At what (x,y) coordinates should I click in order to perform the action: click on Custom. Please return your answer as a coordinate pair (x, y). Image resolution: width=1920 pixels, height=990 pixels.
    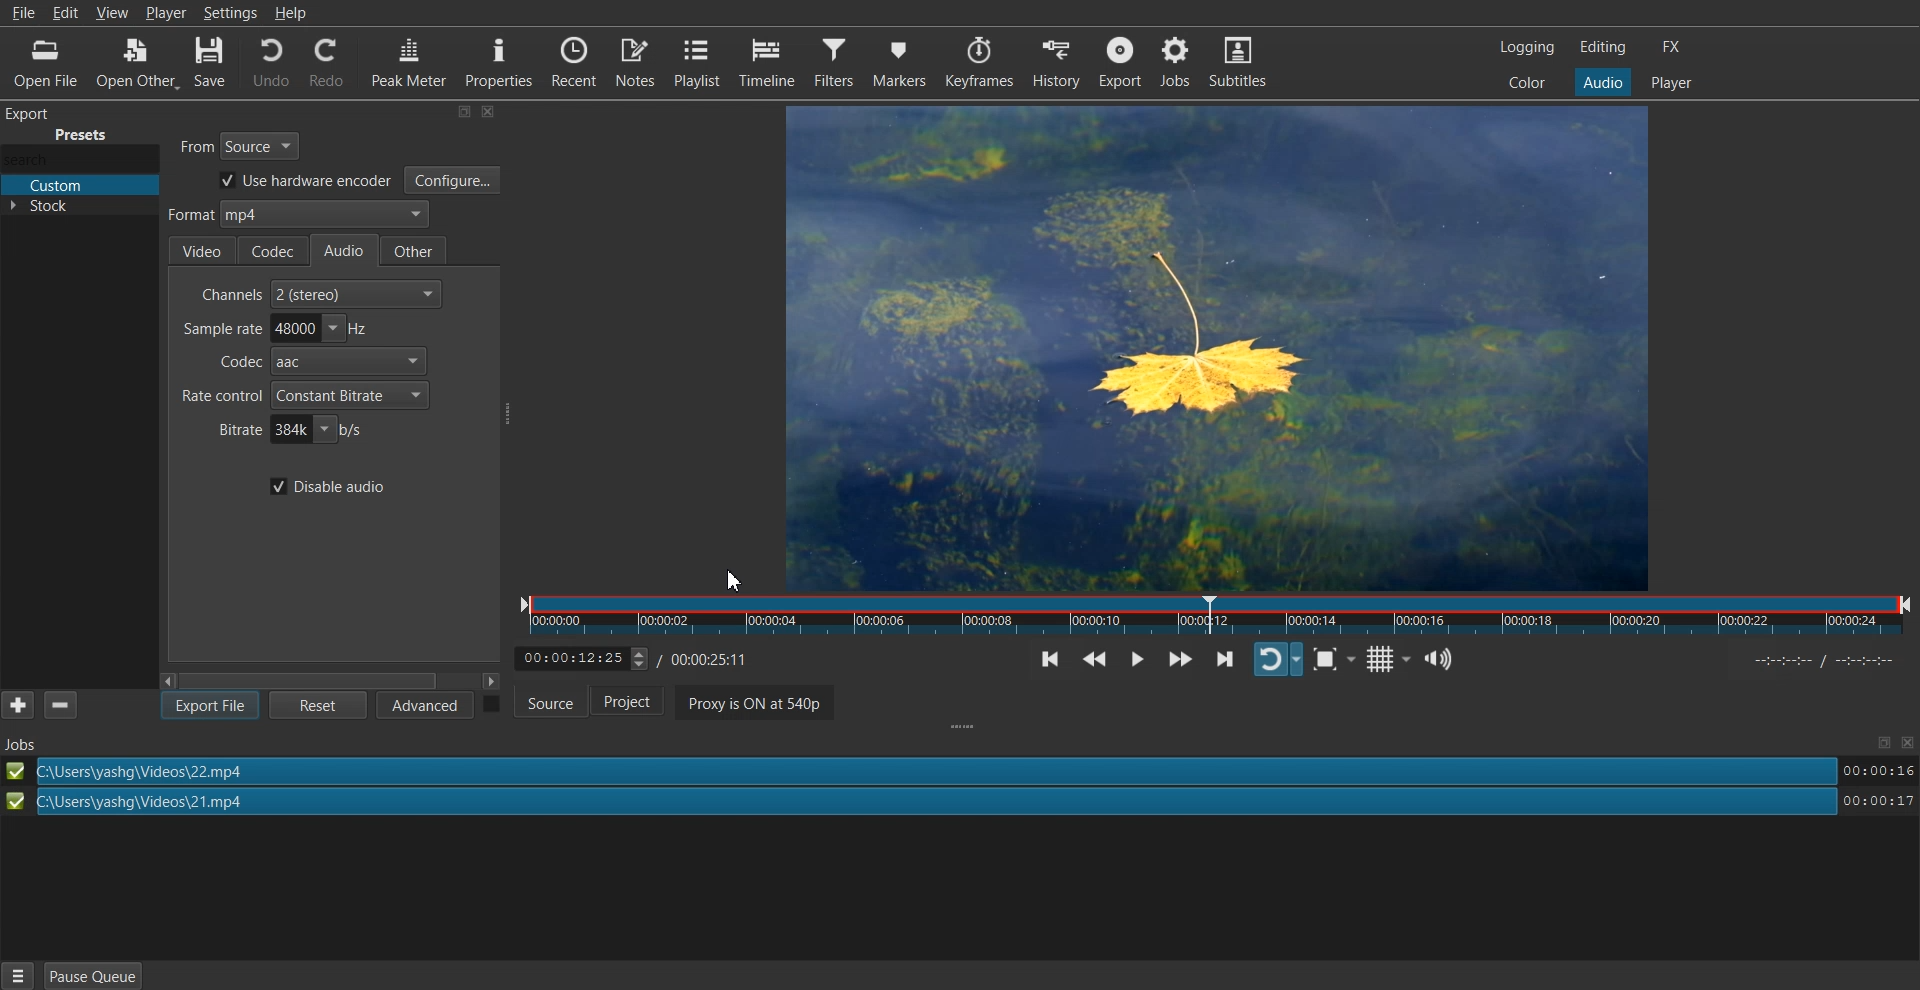
    Looking at the image, I should click on (51, 181).